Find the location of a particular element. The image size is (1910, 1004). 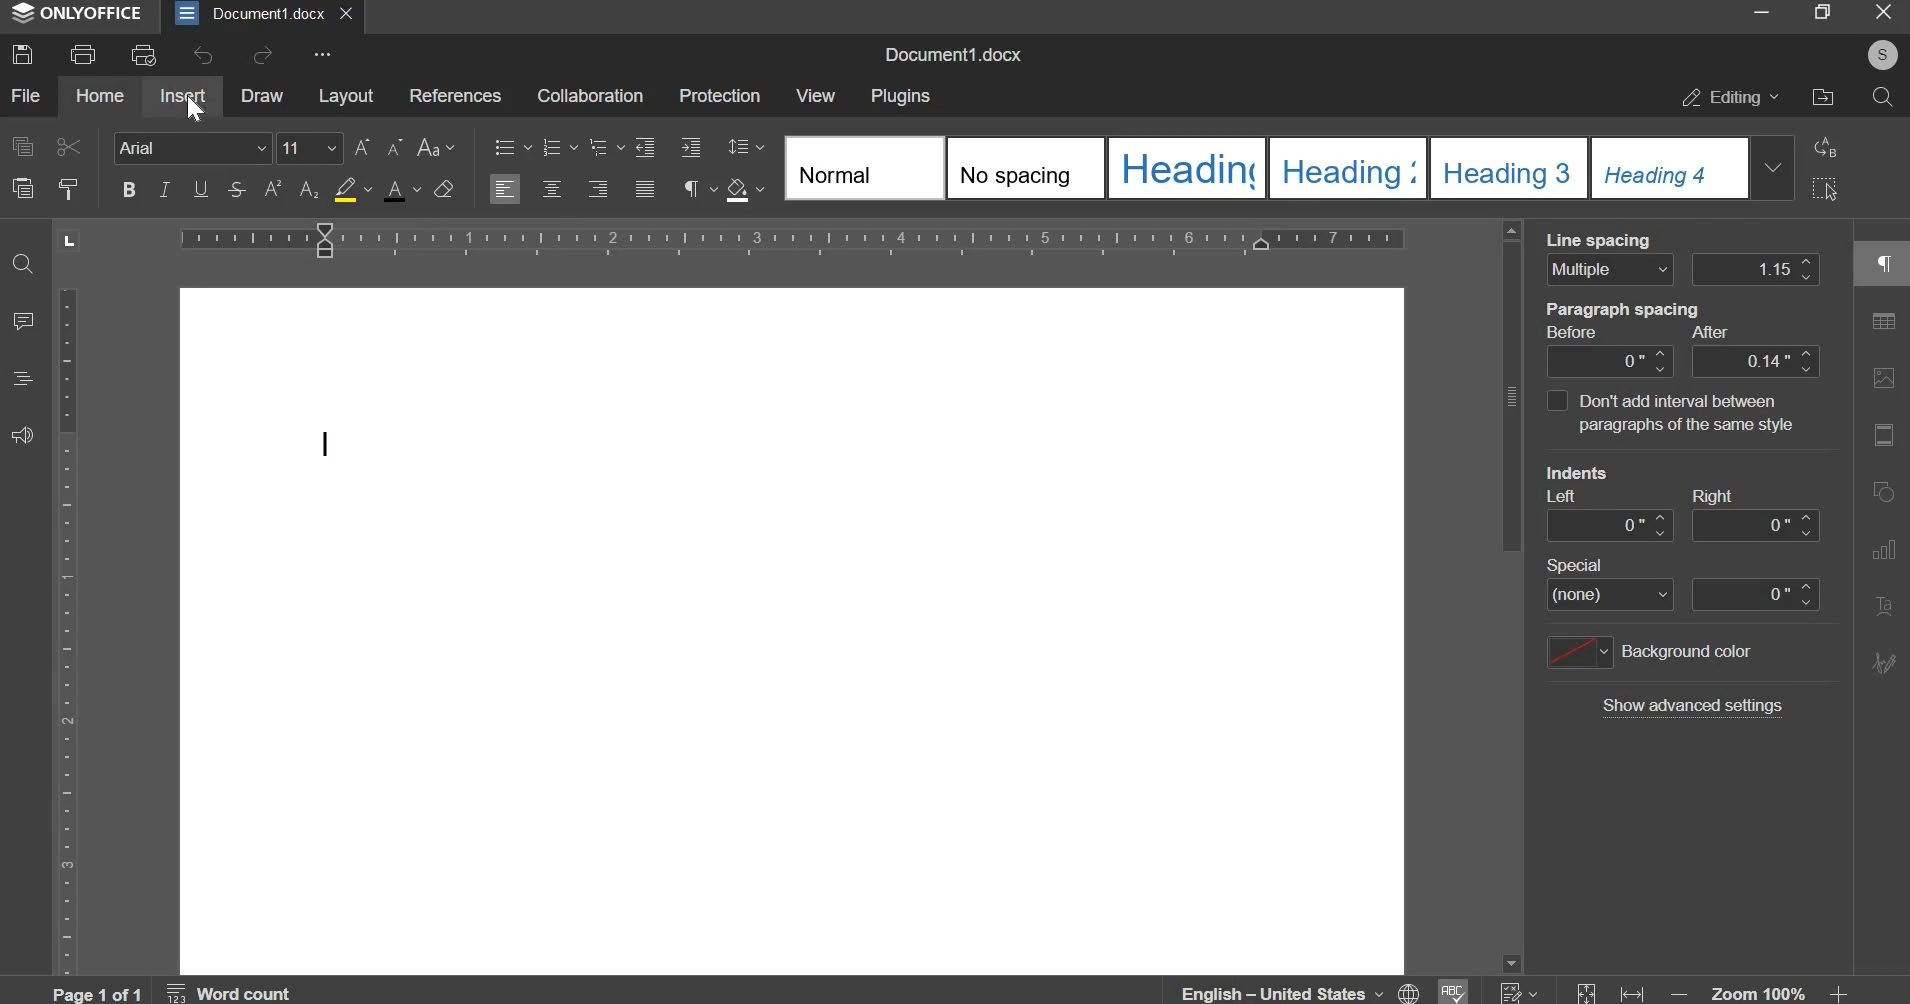

align left is located at coordinates (505, 189).